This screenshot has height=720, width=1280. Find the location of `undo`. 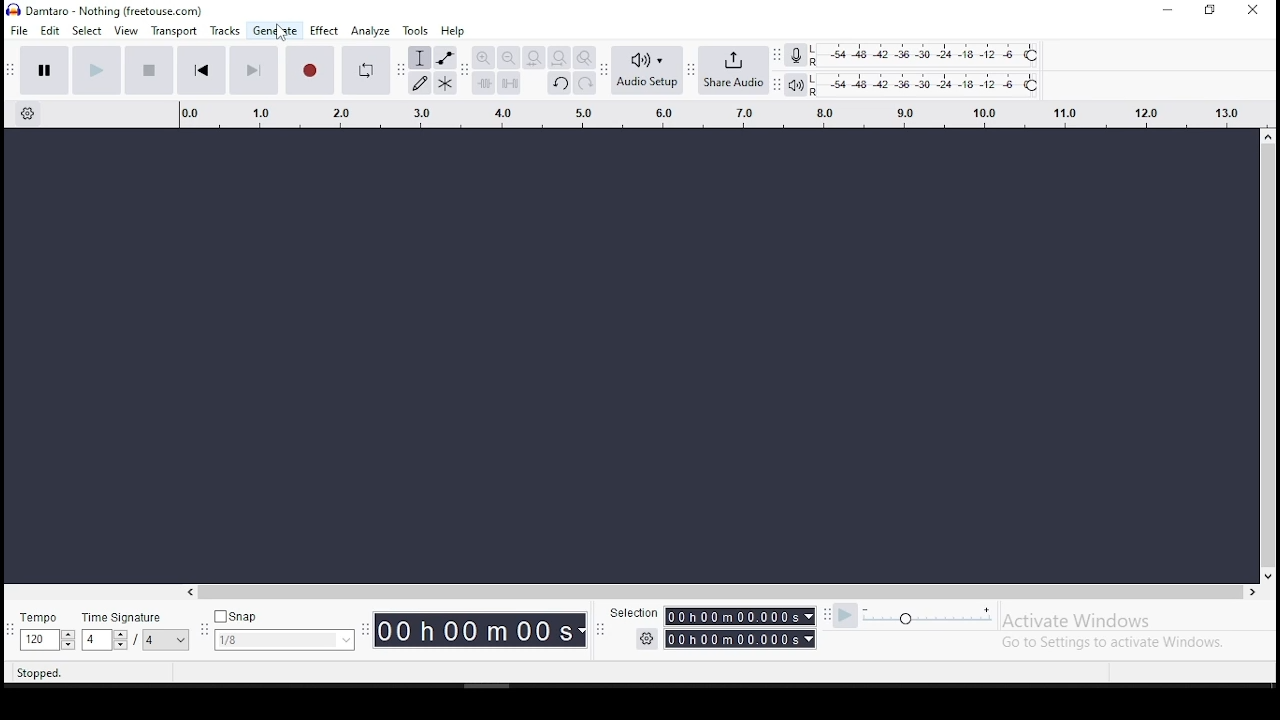

undo is located at coordinates (560, 82).